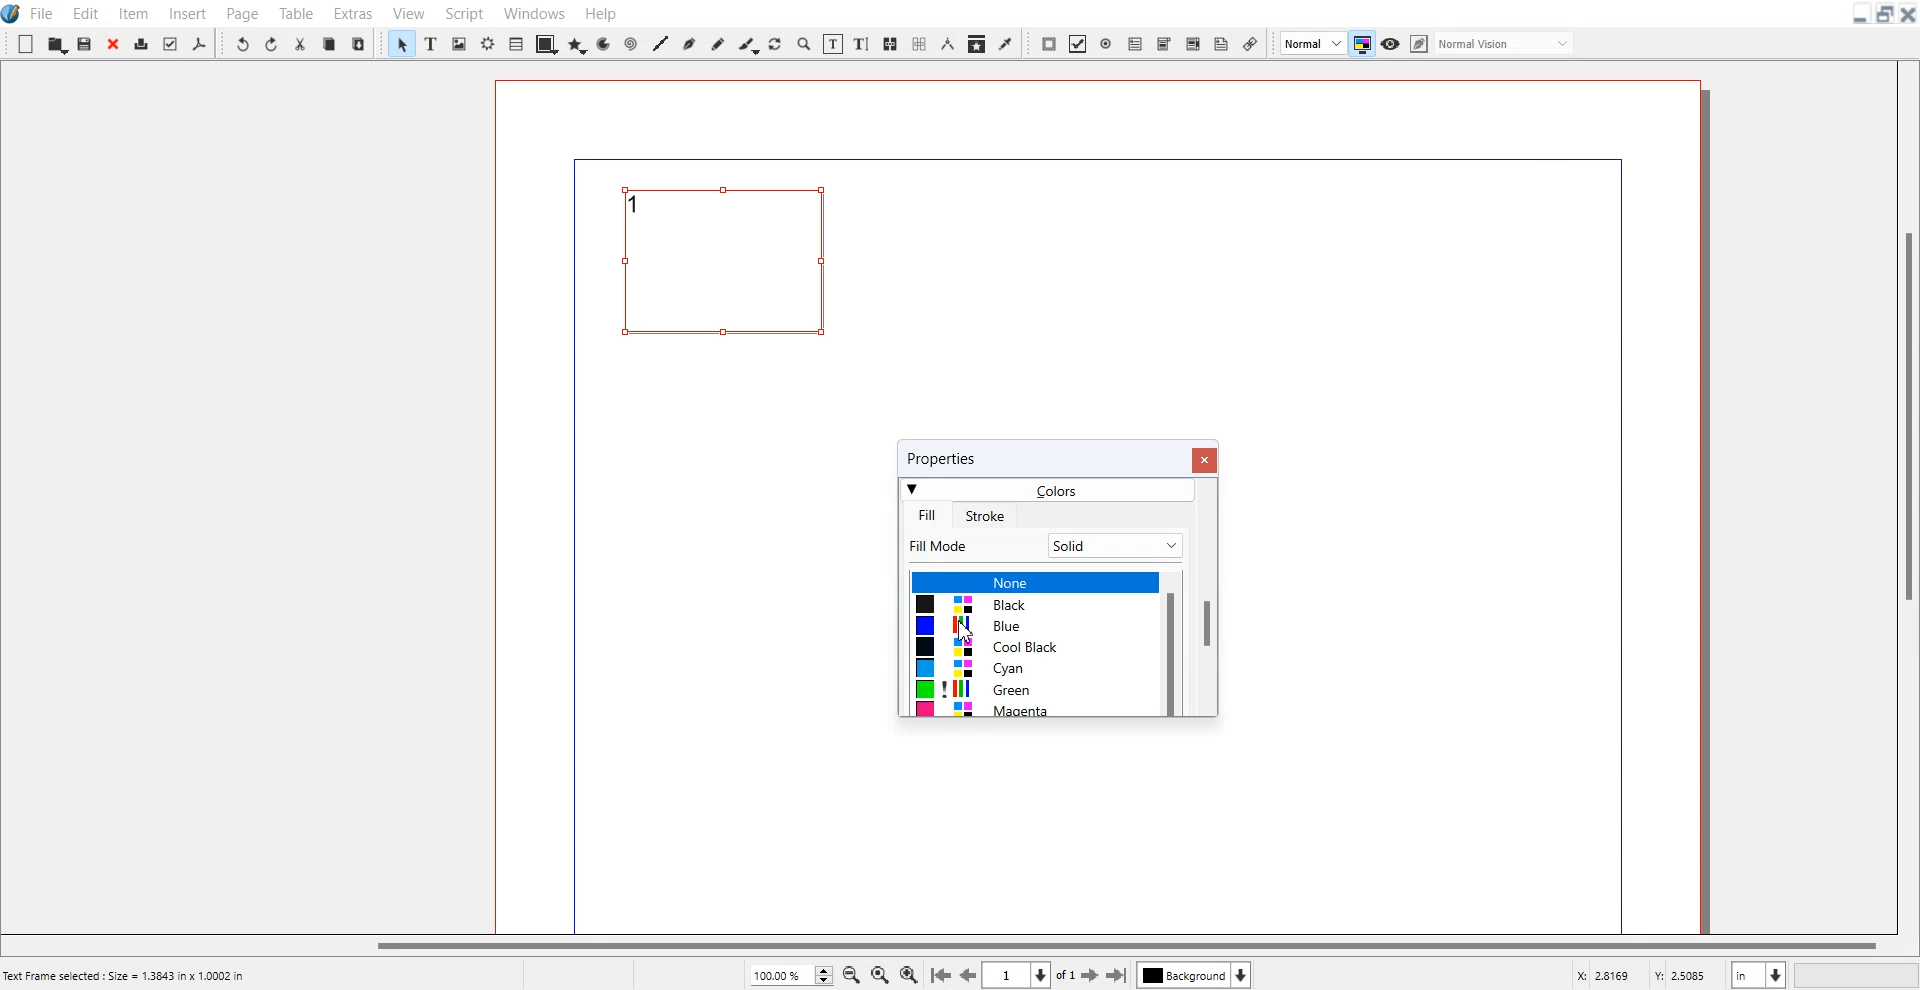 The image size is (1920, 990). Describe the element at coordinates (863, 44) in the screenshot. I see `Edit Text` at that location.